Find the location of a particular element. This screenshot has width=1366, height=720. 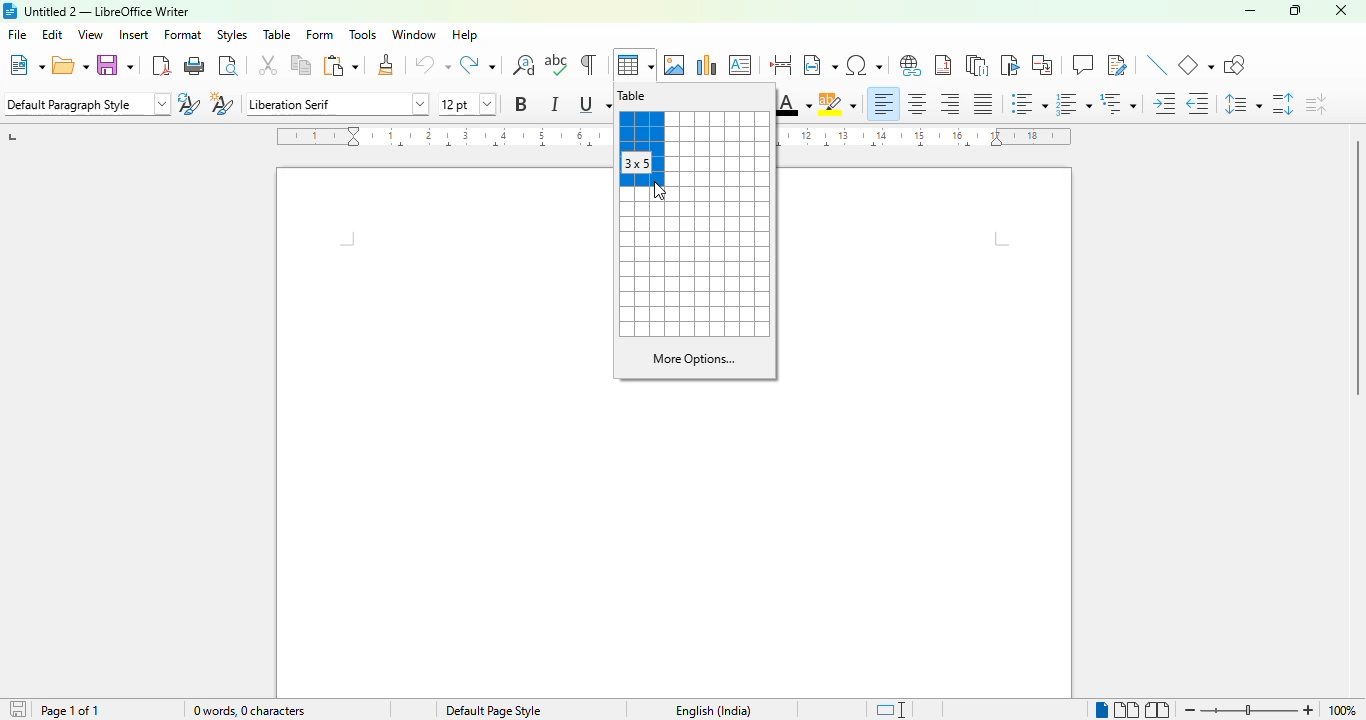

decrease indent is located at coordinates (1199, 103).